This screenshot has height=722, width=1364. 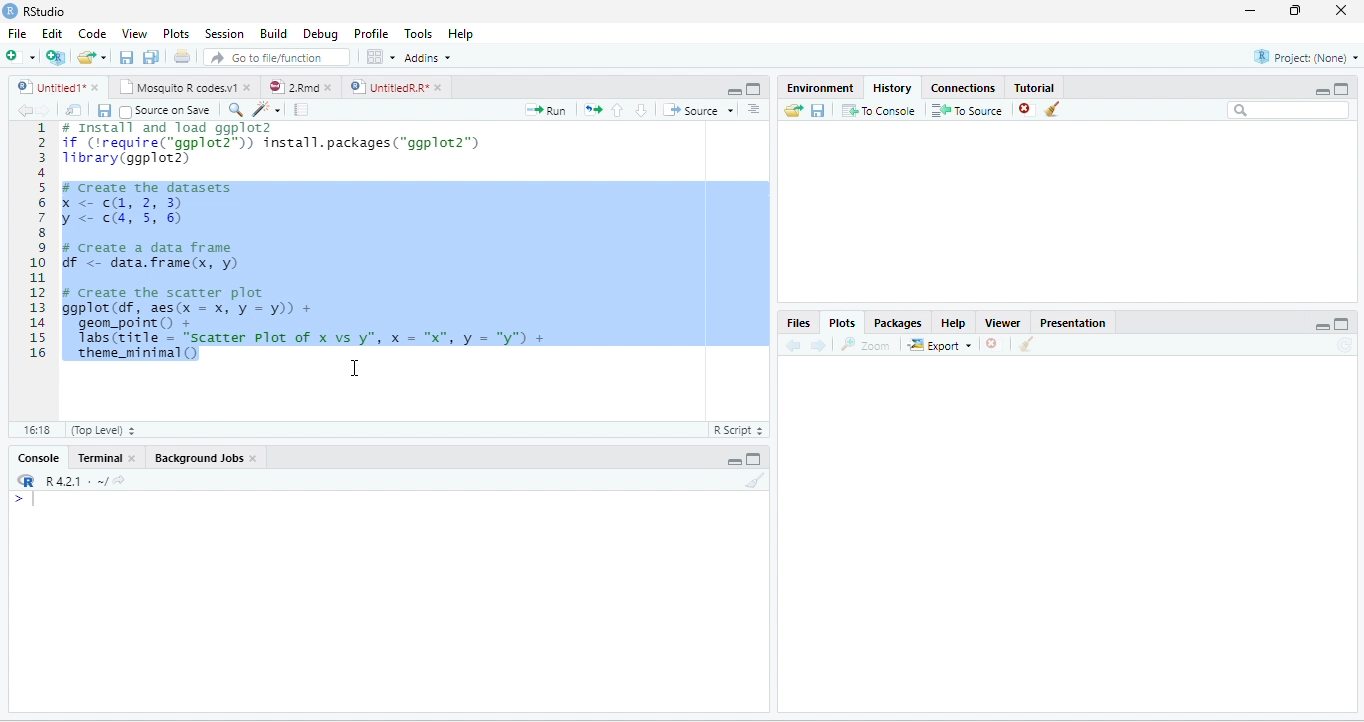 What do you see at coordinates (38, 458) in the screenshot?
I see `Console` at bounding box center [38, 458].